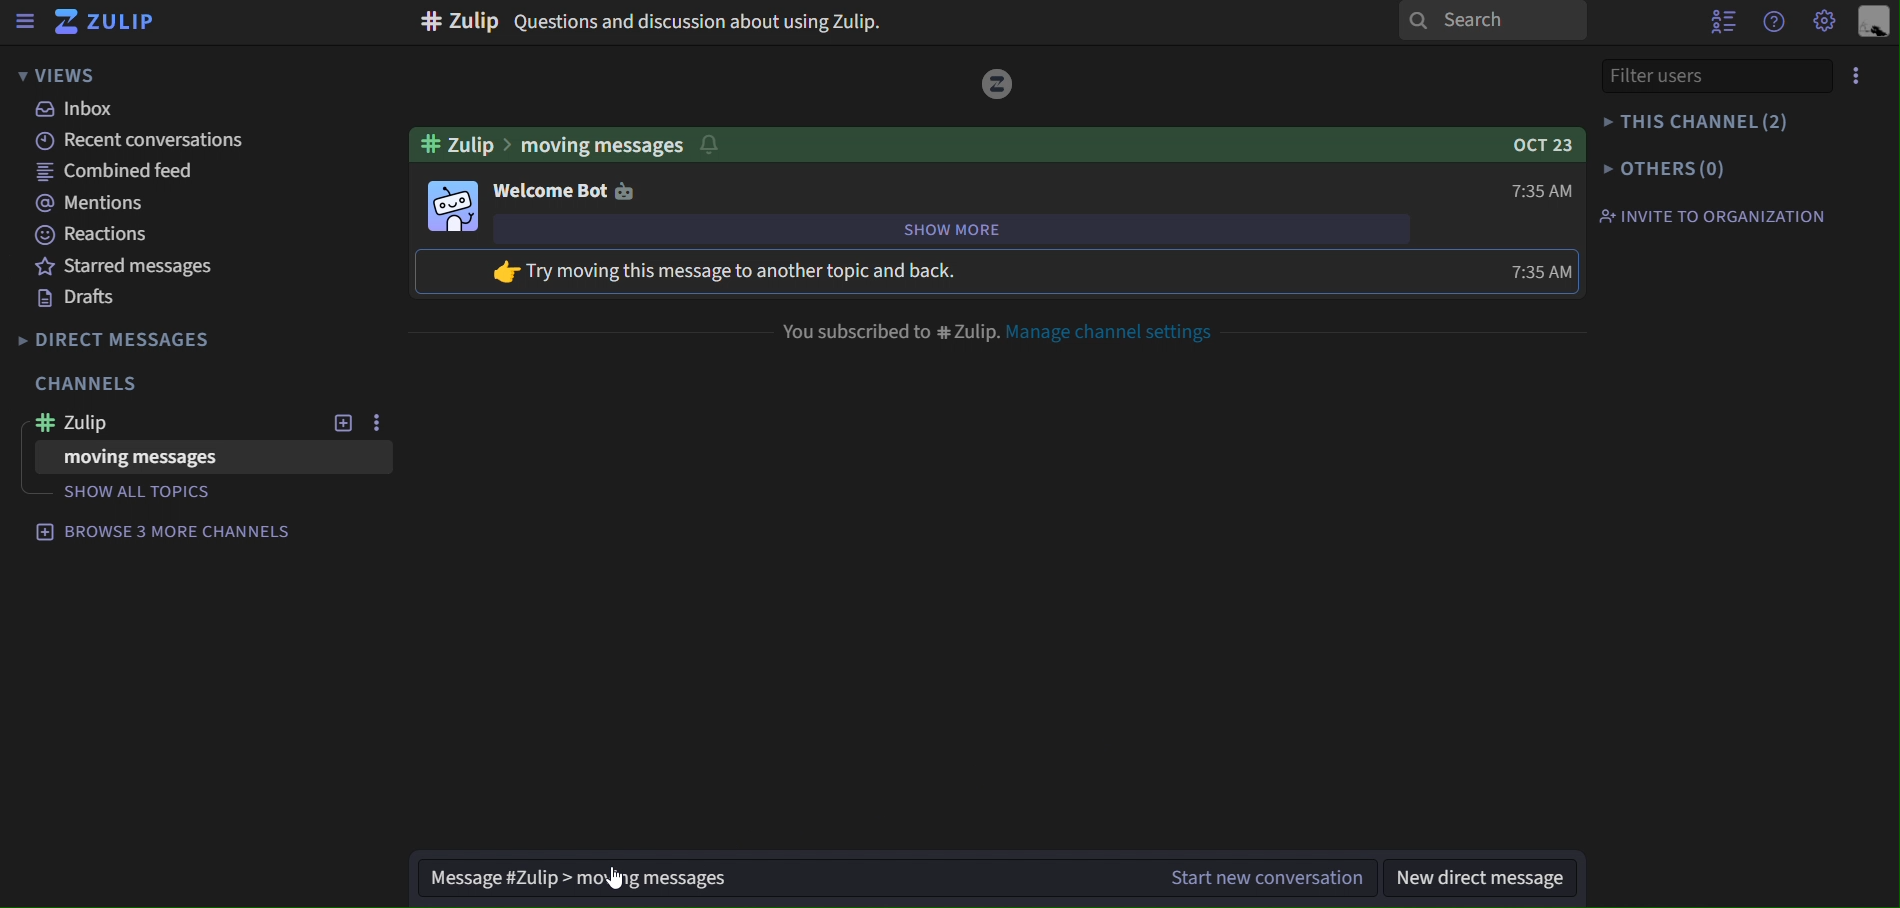 The width and height of the screenshot is (1900, 908). I want to click on # Zulip > moving messages, so click(572, 141).